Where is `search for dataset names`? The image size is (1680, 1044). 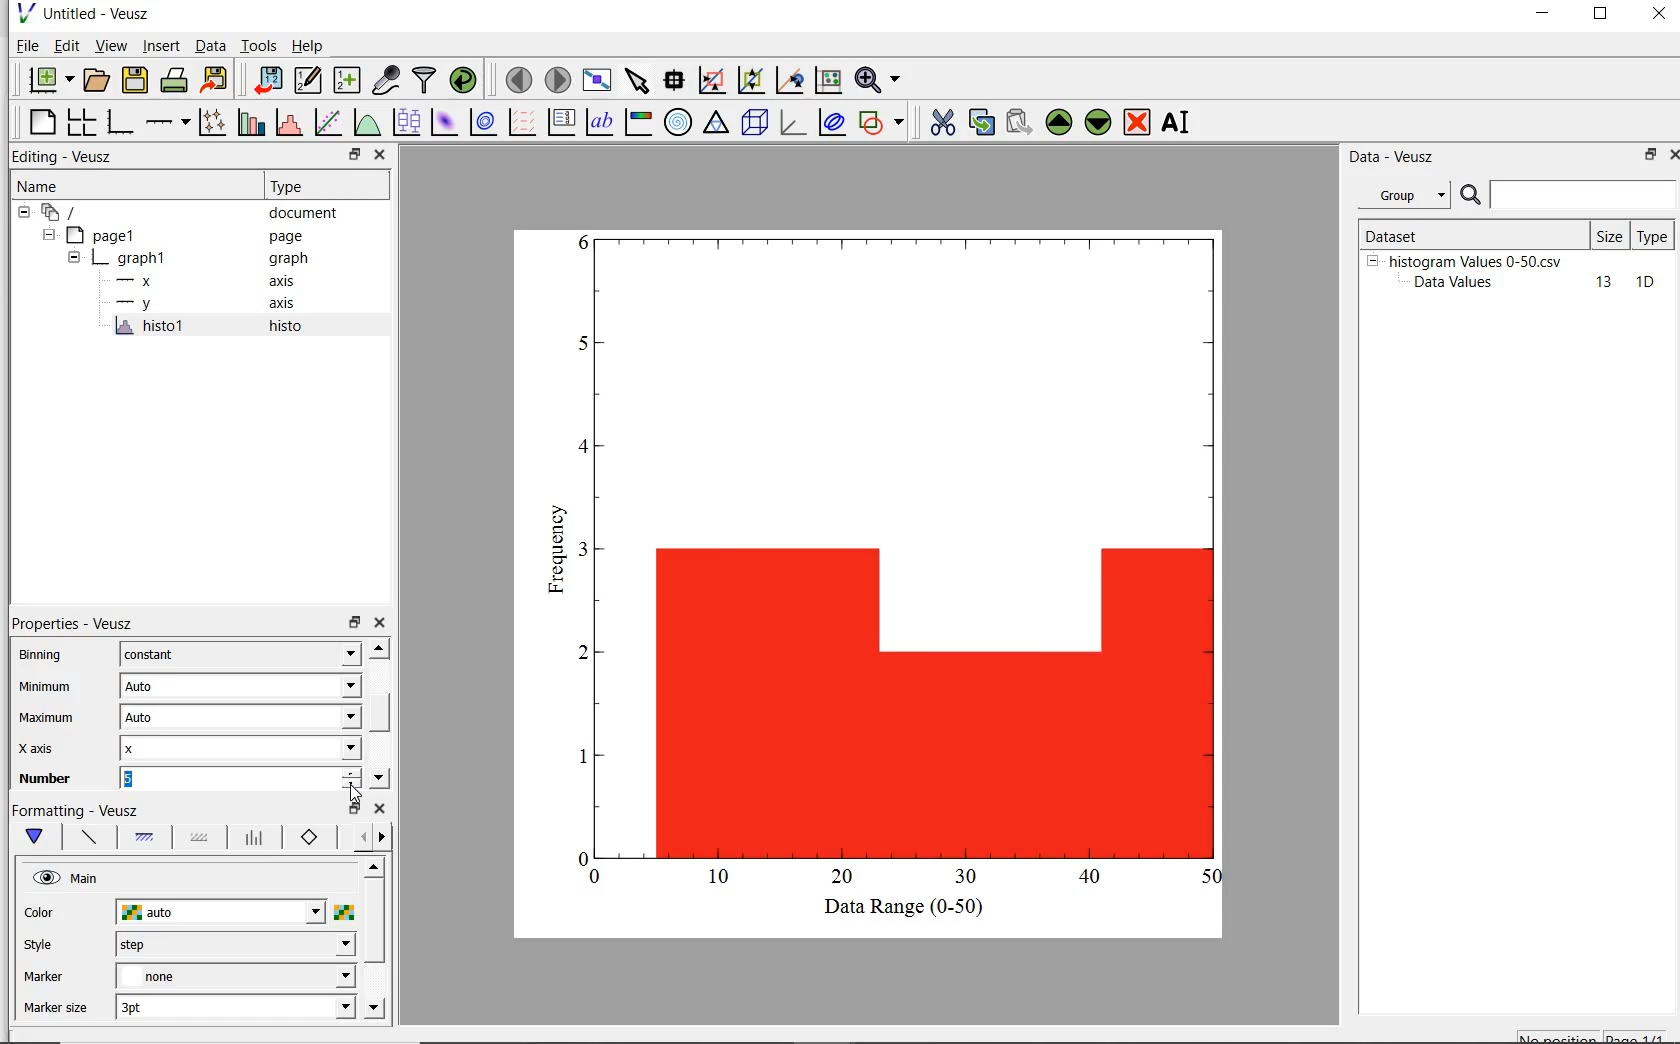
search for dataset names is located at coordinates (1584, 195).